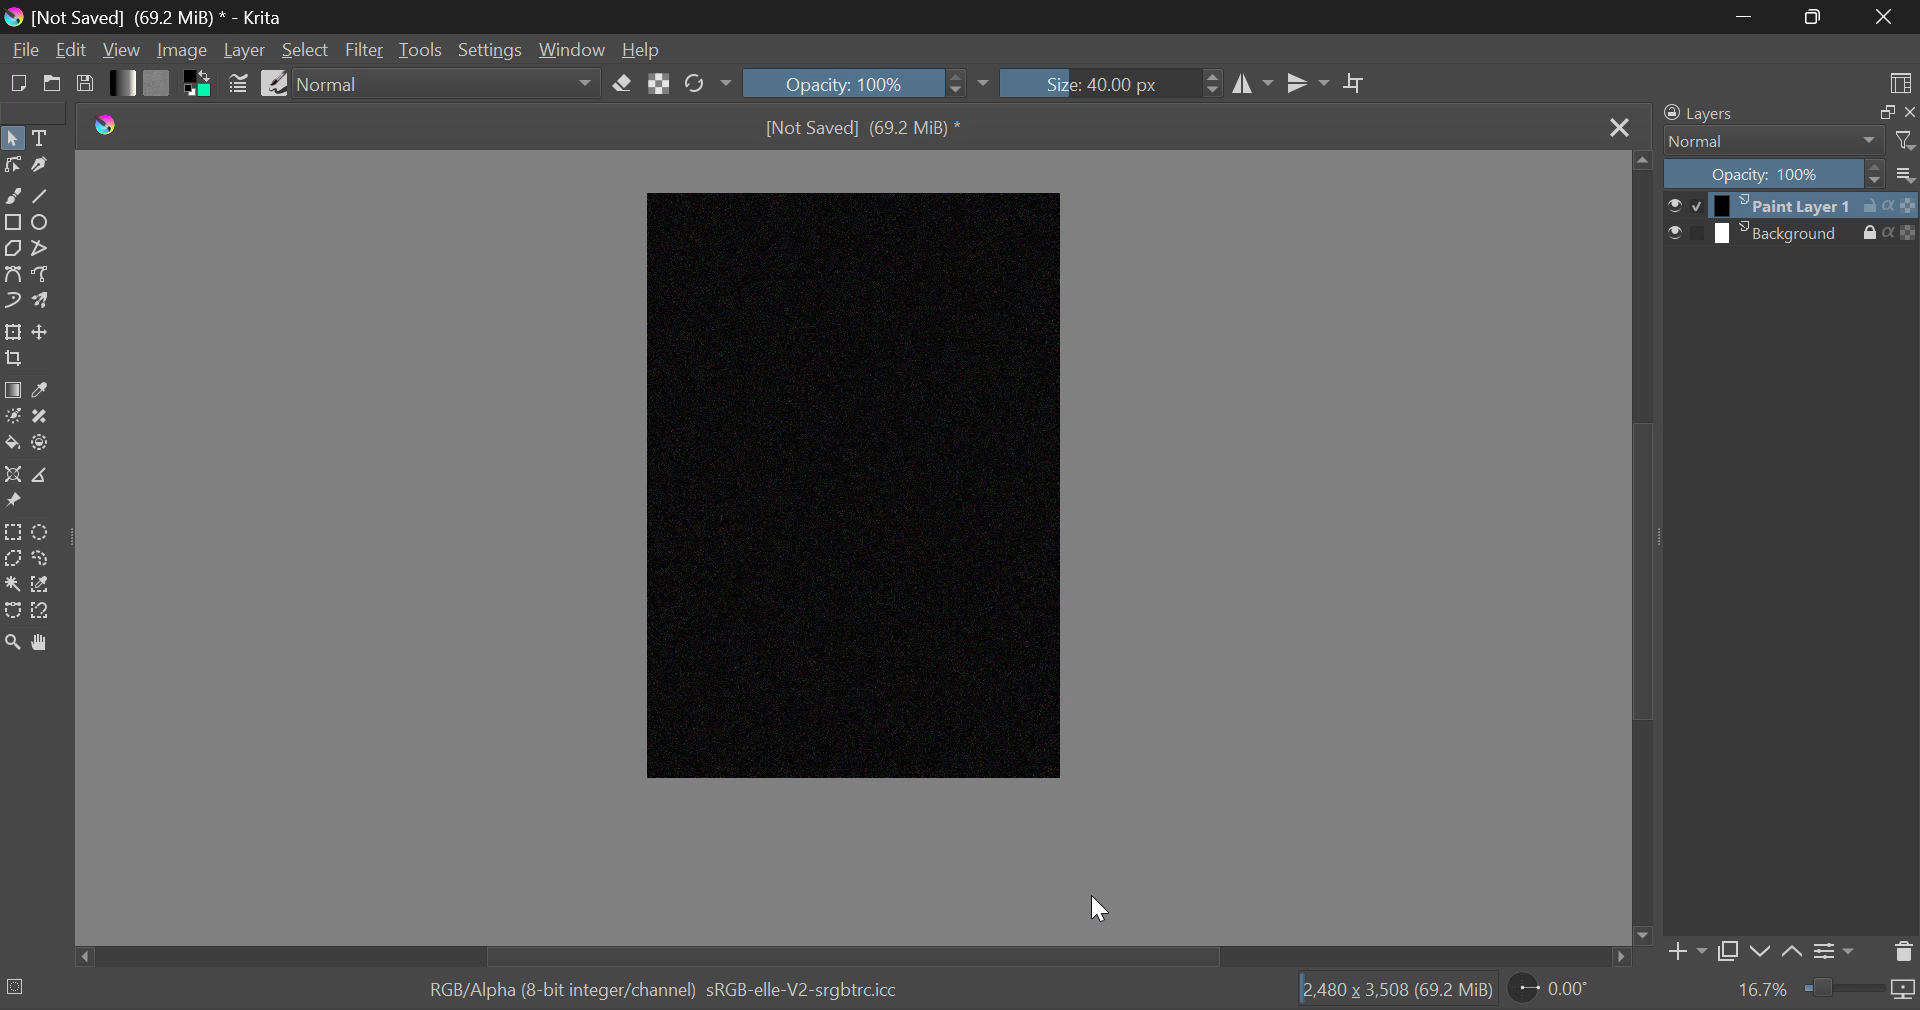 The image size is (1920, 1010). I want to click on move down, so click(1642, 933).